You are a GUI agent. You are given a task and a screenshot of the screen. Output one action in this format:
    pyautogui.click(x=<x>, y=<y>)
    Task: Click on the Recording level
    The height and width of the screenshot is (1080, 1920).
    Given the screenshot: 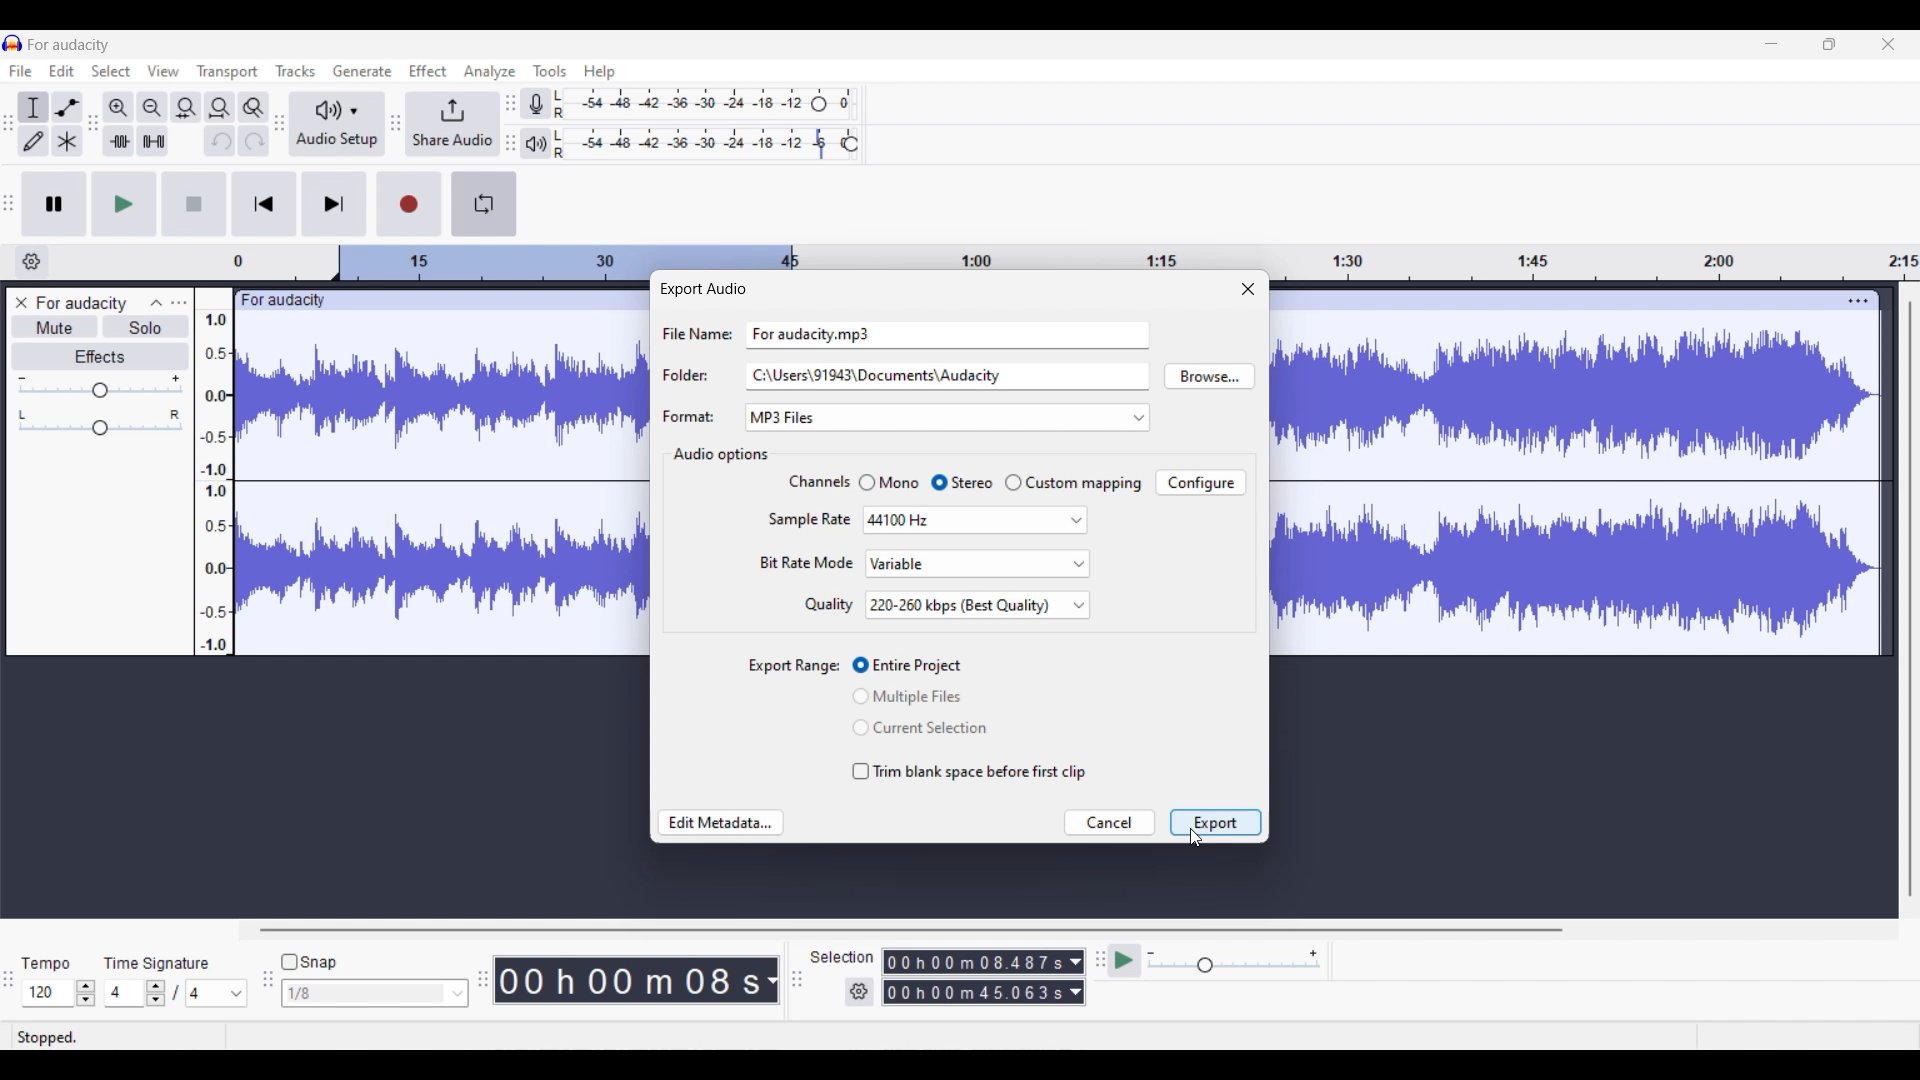 What is the action you would take?
    pyautogui.click(x=680, y=104)
    